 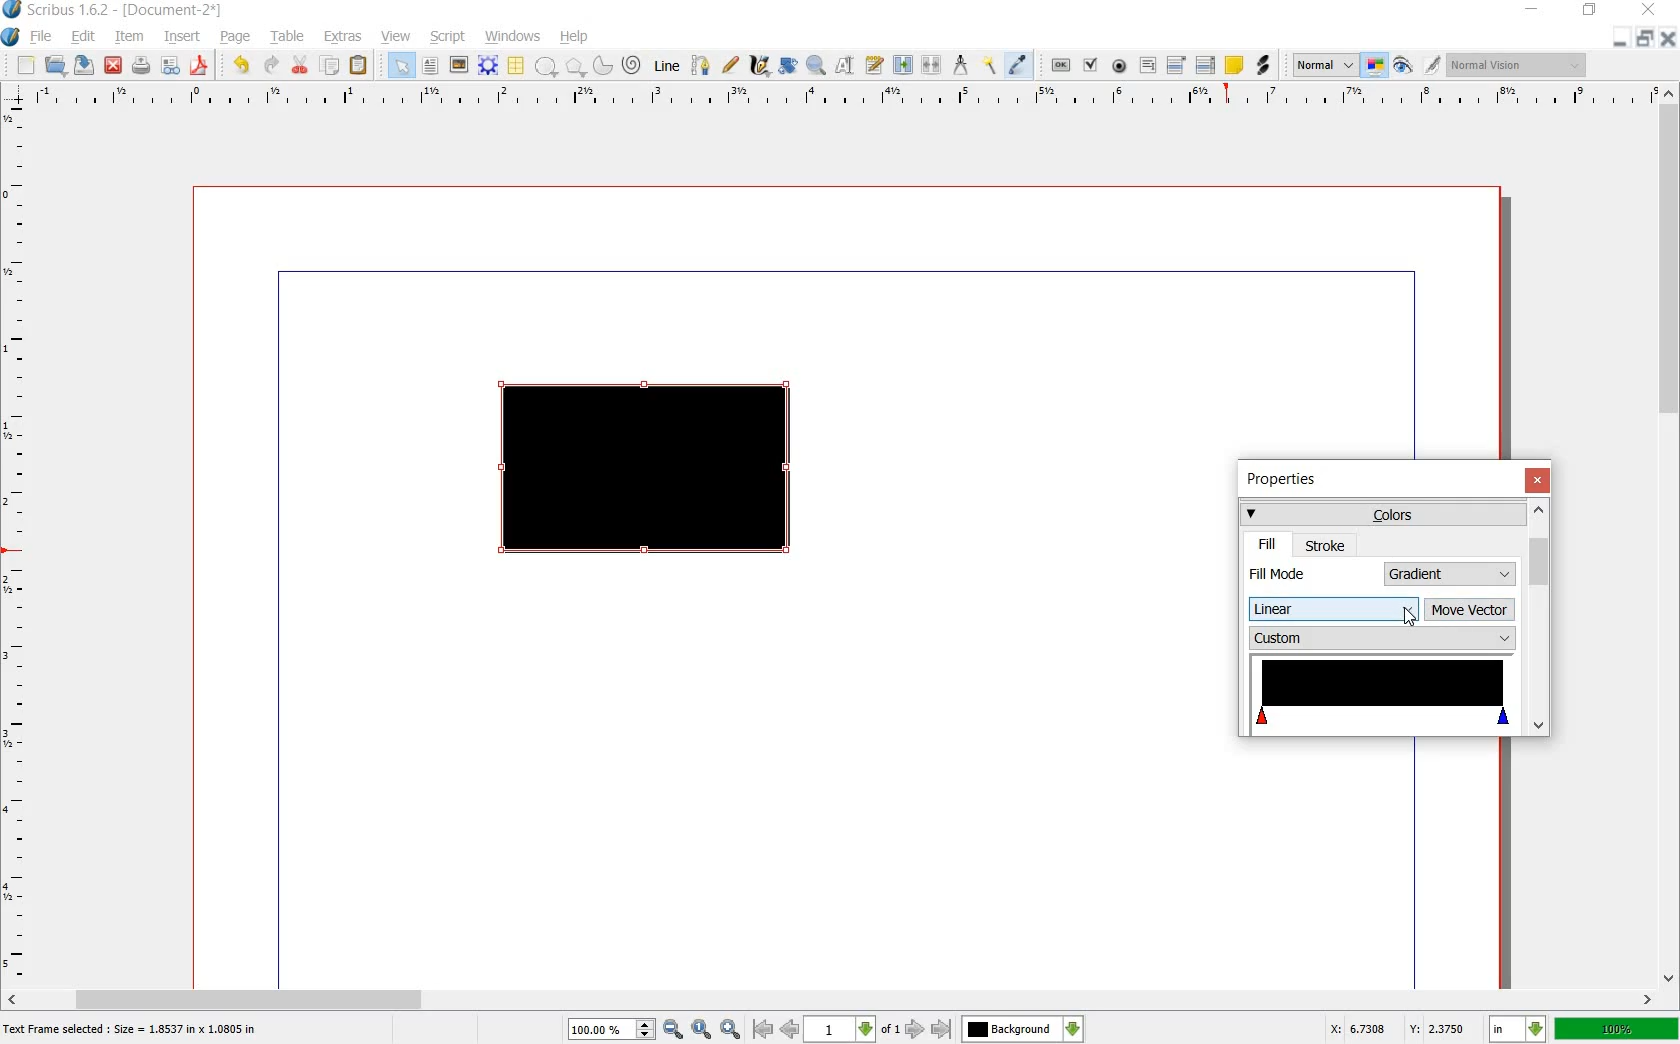 I want to click on freehand line, so click(x=730, y=64).